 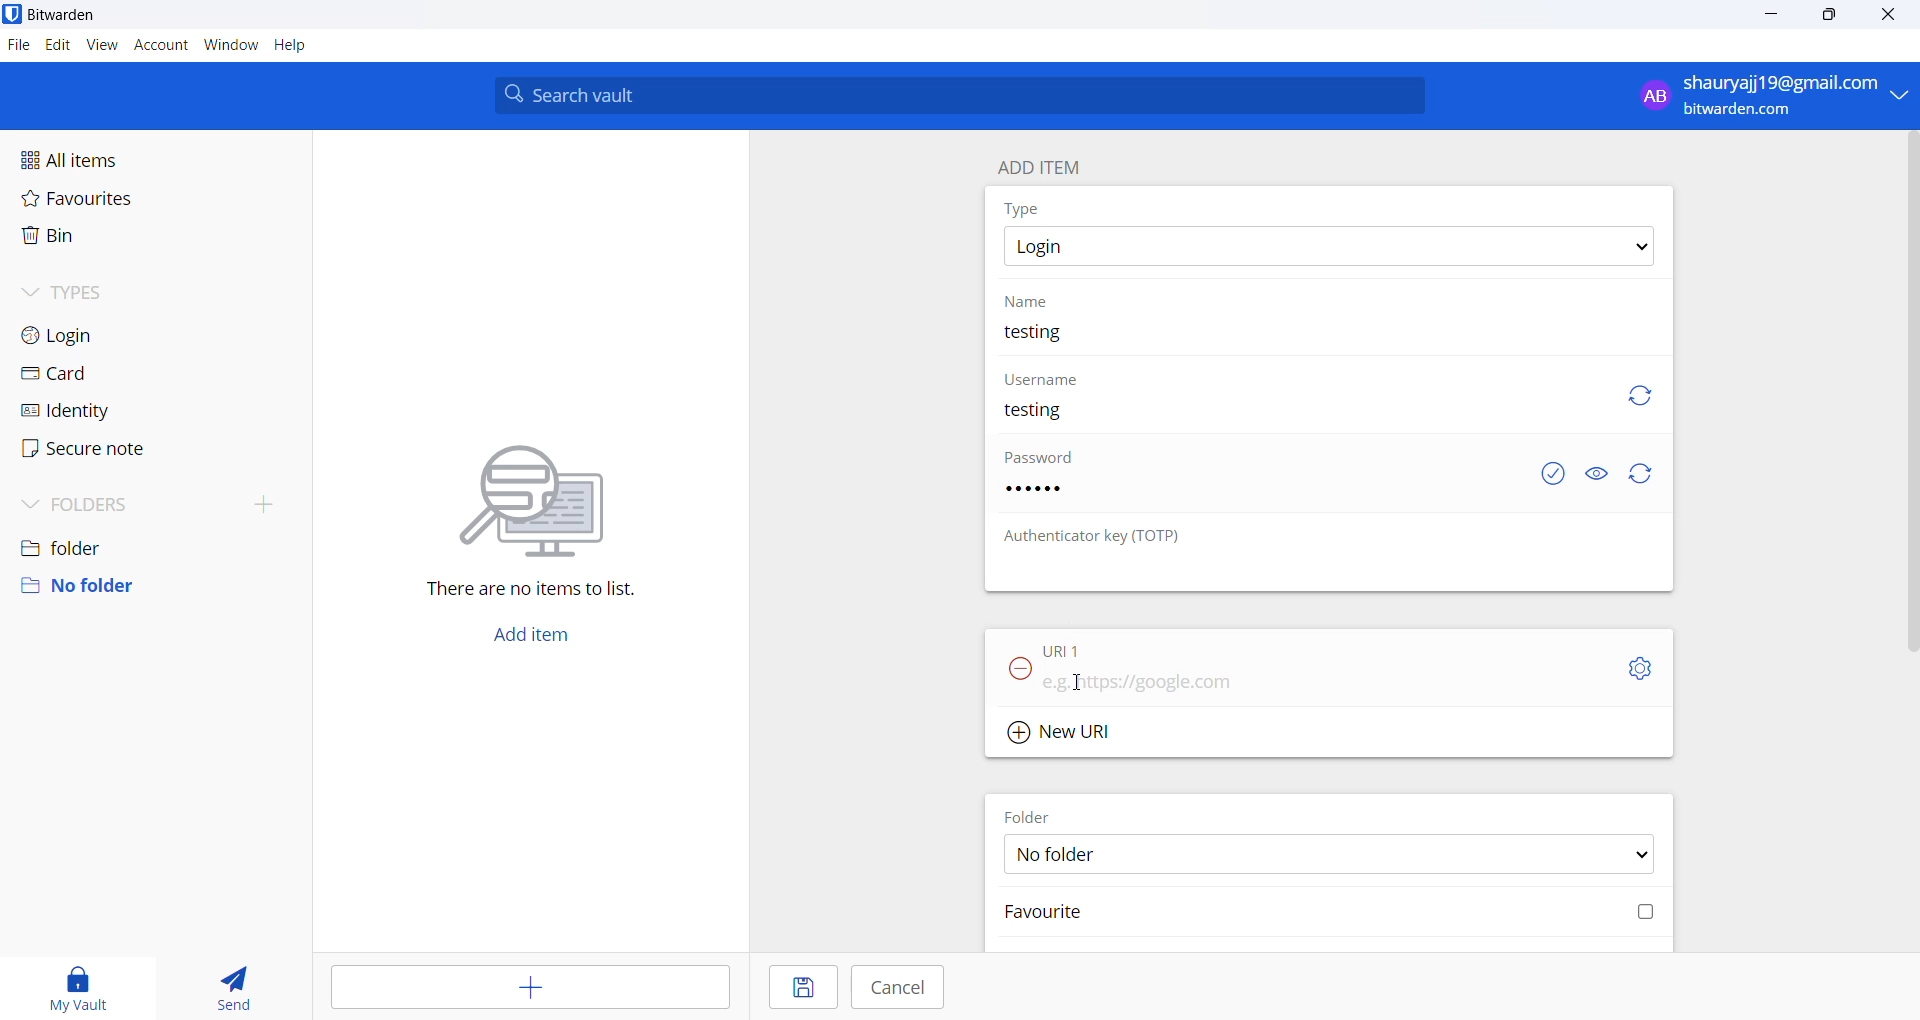 What do you see at coordinates (1023, 208) in the screenshot?
I see `type heading` at bounding box center [1023, 208].